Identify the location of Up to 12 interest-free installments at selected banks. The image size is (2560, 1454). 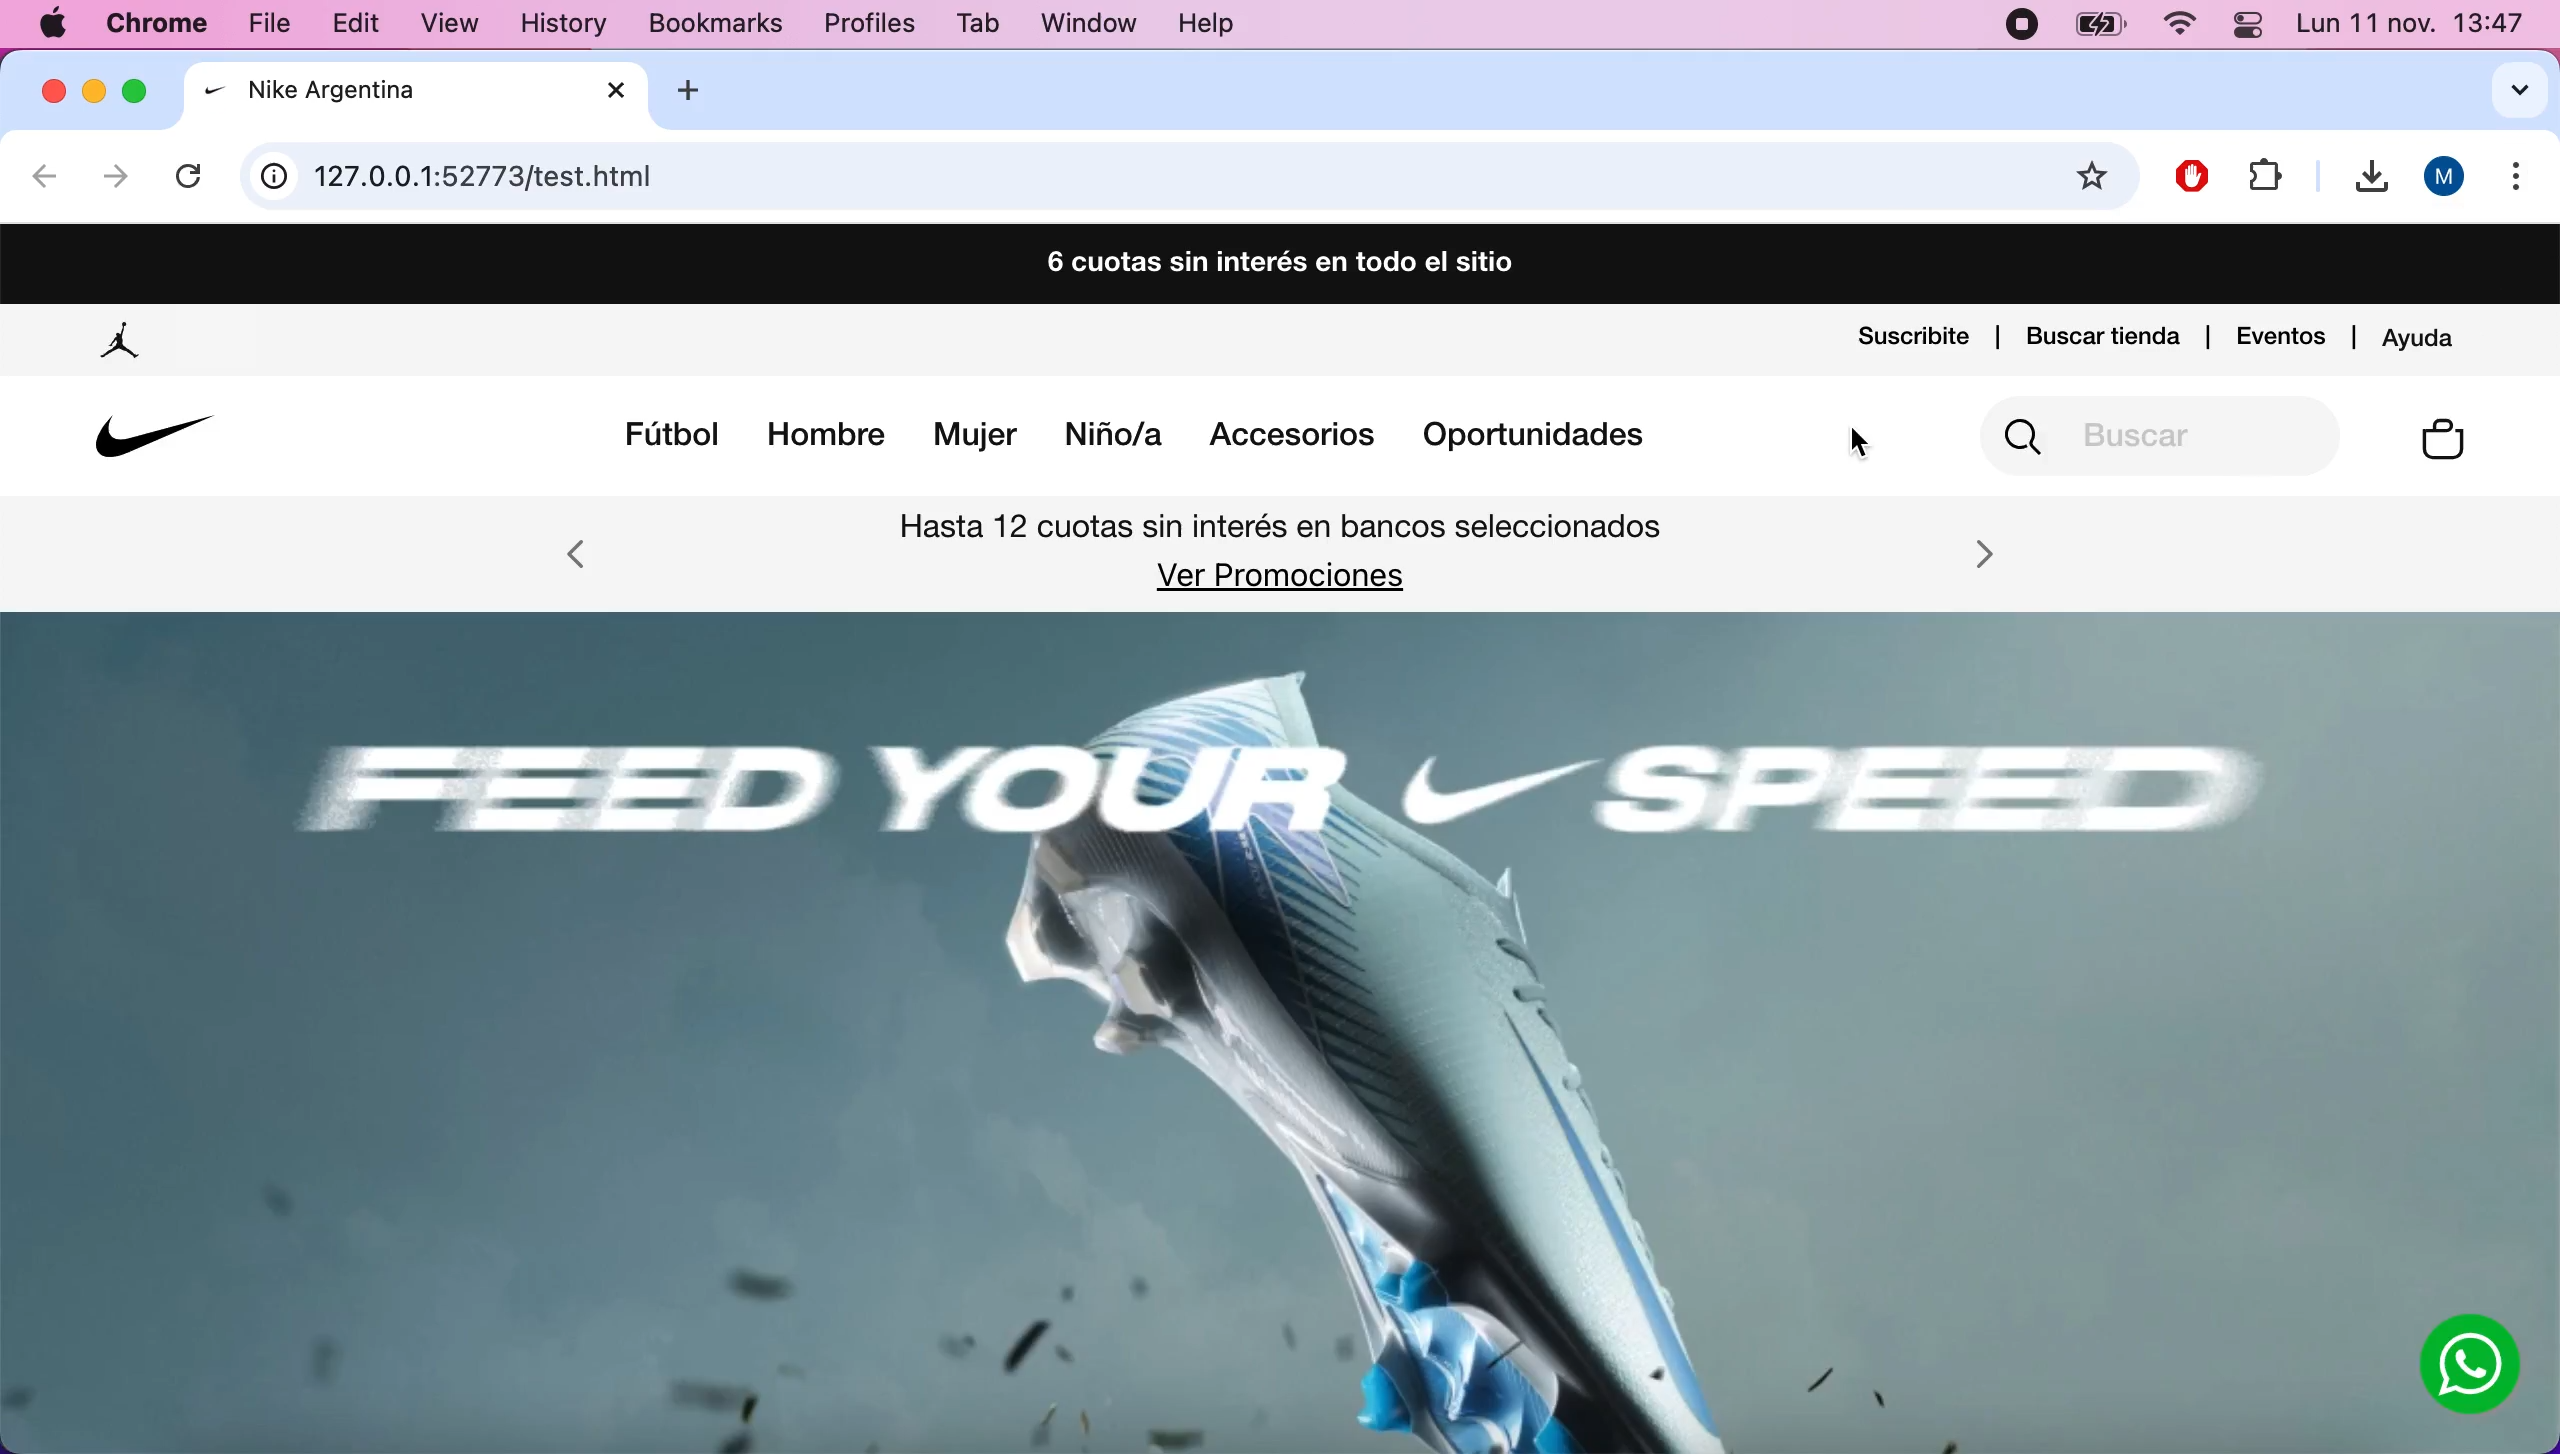
(1285, 531).